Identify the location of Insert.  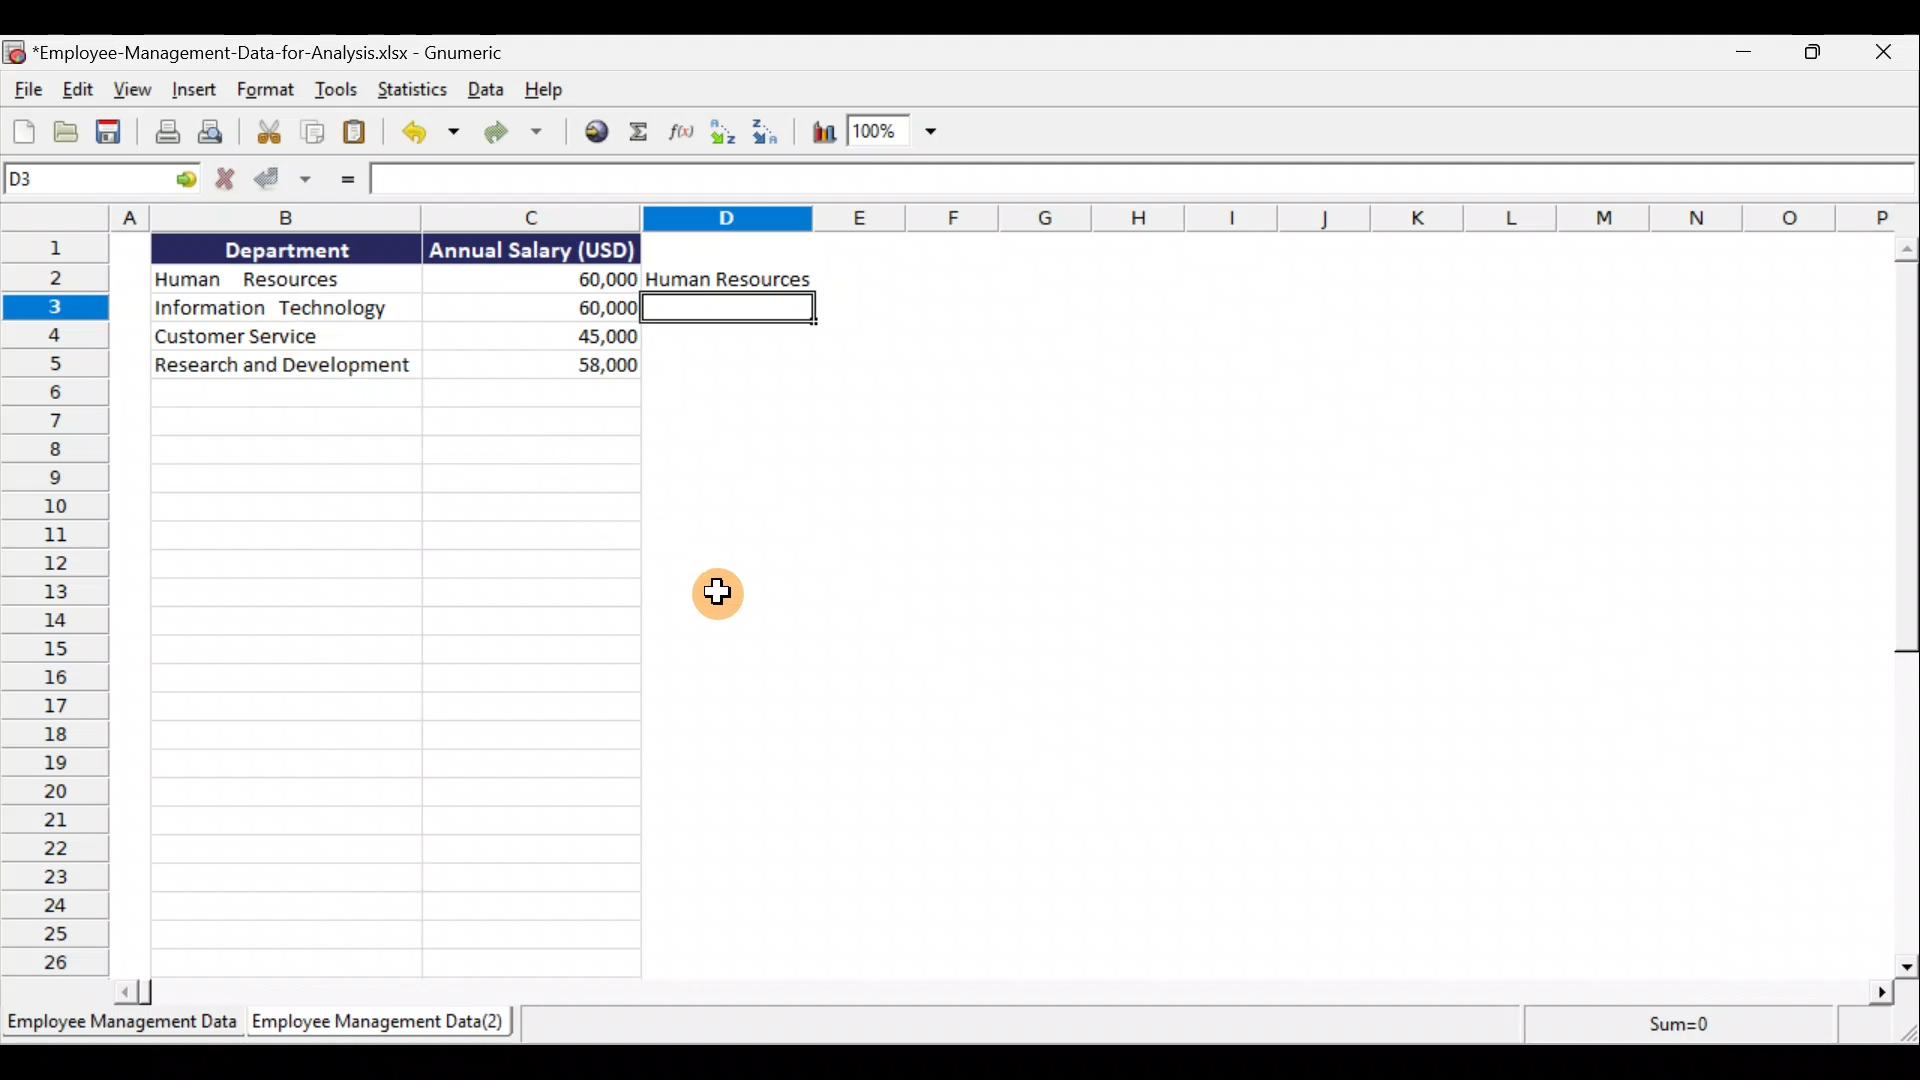
(193, 86).